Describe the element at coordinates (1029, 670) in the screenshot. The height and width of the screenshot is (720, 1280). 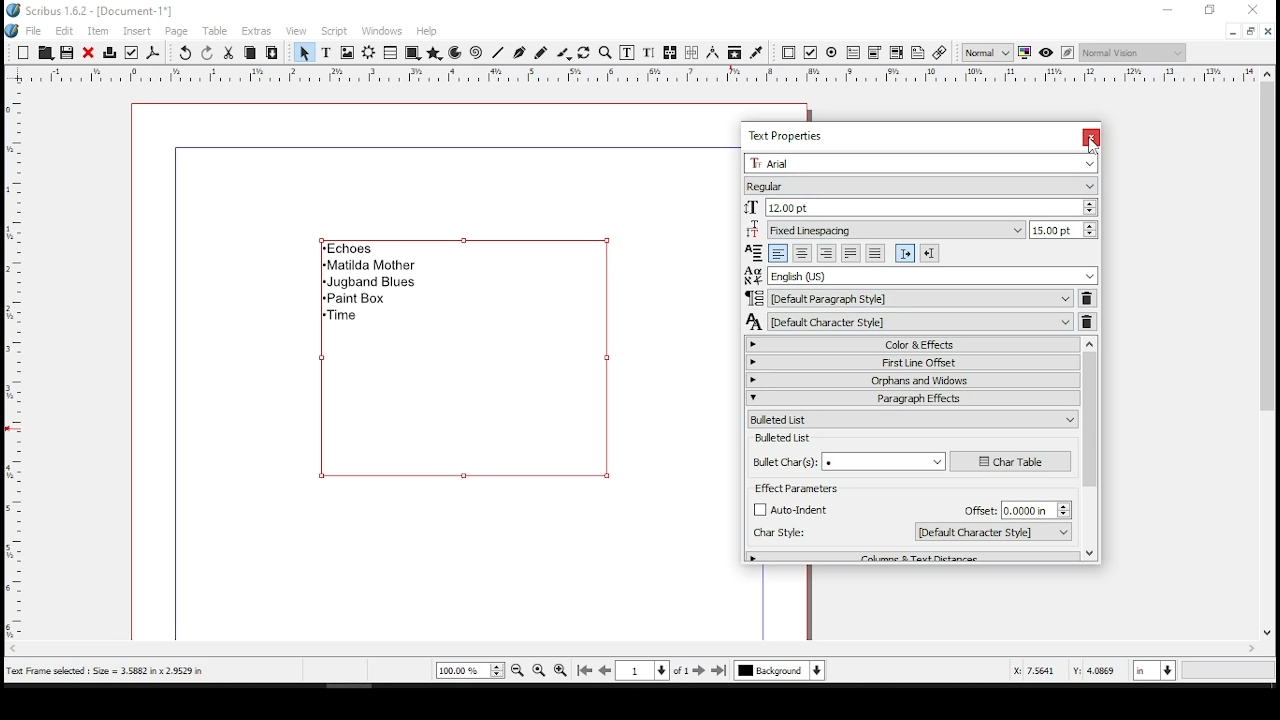
I see `X: 4.1993` at that location.